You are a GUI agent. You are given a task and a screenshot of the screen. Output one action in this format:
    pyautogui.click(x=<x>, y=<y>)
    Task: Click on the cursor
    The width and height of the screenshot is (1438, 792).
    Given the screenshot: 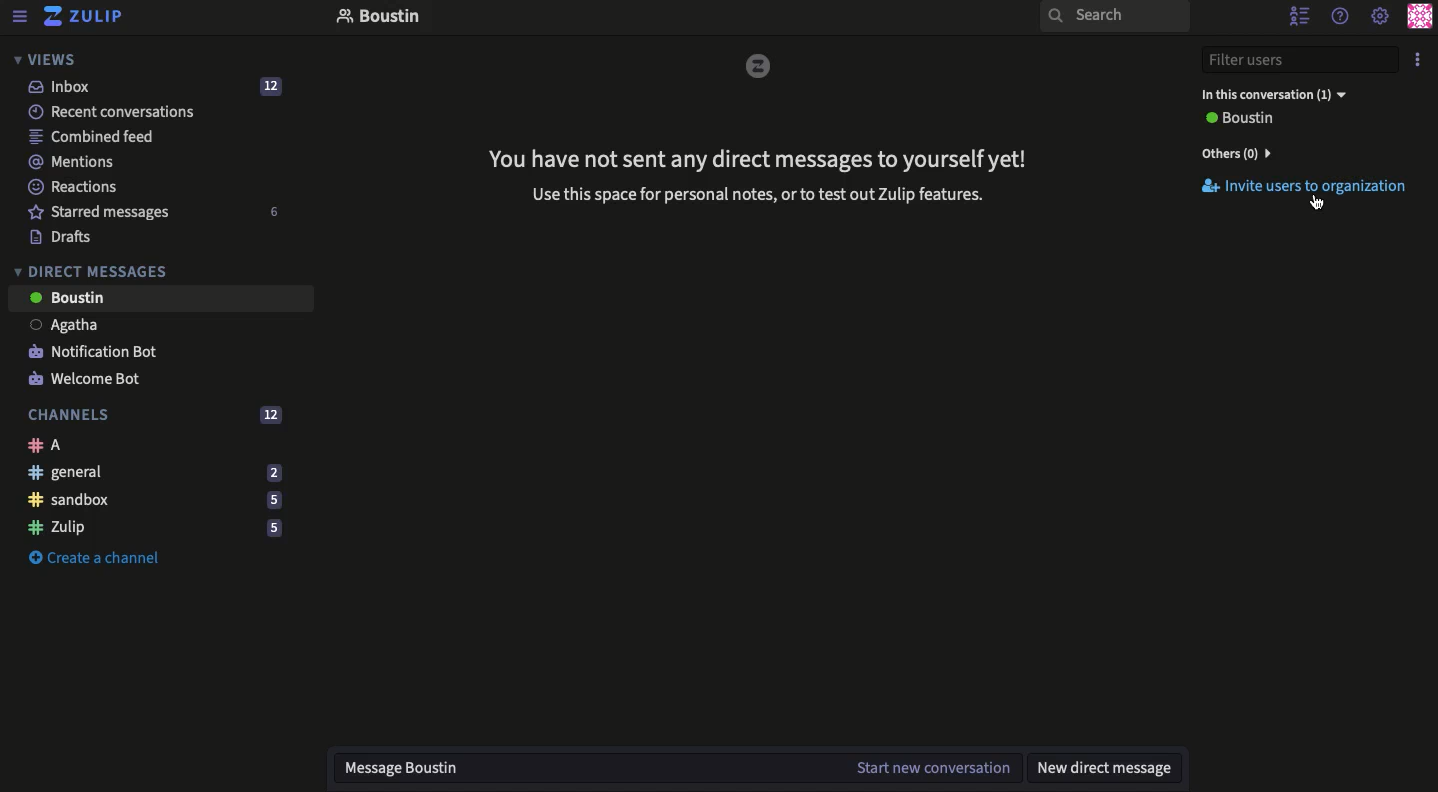 What is the action you would take?
    pyautogui.click(x=1320, y=204)
    